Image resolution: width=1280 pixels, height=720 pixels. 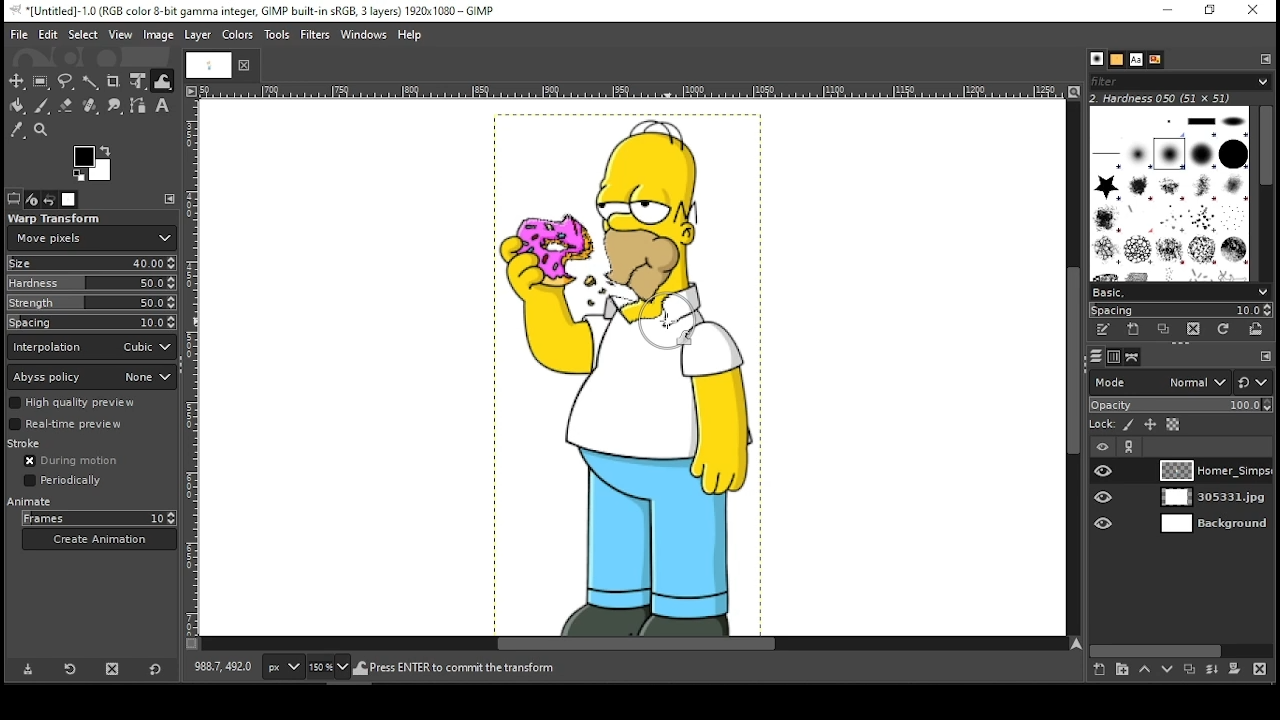 What do you see at coordinates (91, 424) in the screenshot?
I see `real time preview` at bounding box center [91, 424].